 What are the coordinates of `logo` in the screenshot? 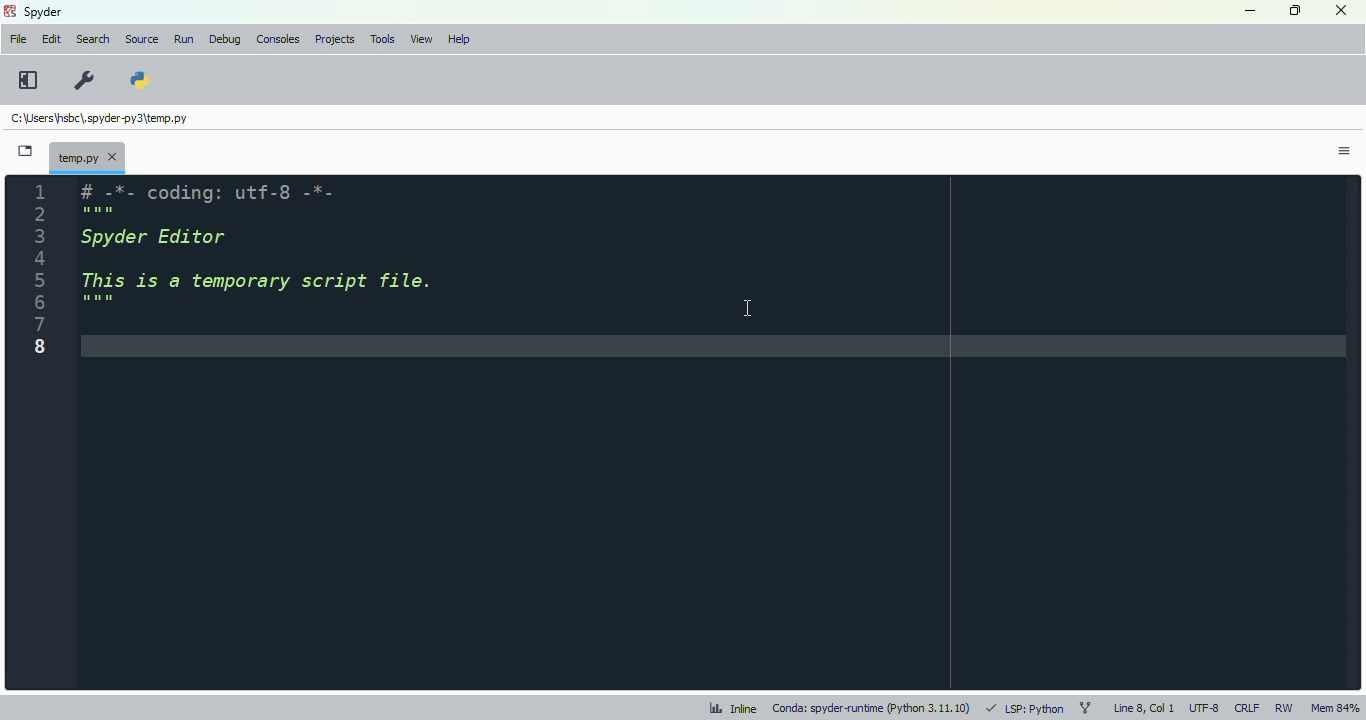 It's located at (10, 11).